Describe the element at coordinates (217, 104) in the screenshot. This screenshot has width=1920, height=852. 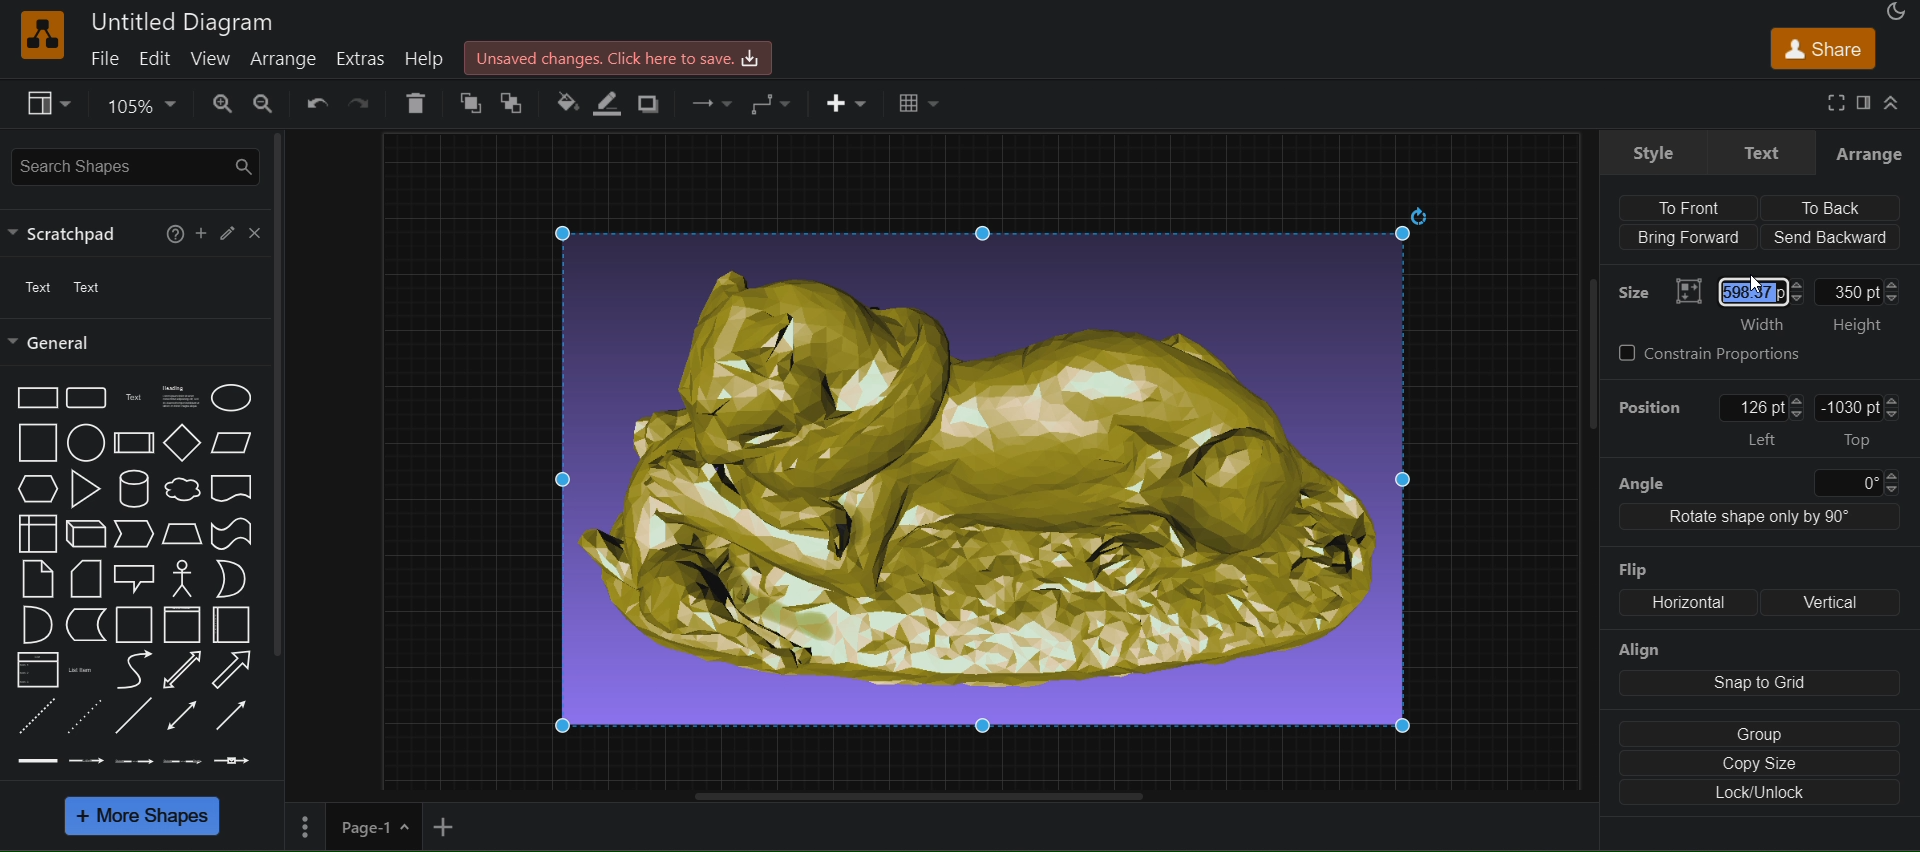
I see `zoom in` at that location.